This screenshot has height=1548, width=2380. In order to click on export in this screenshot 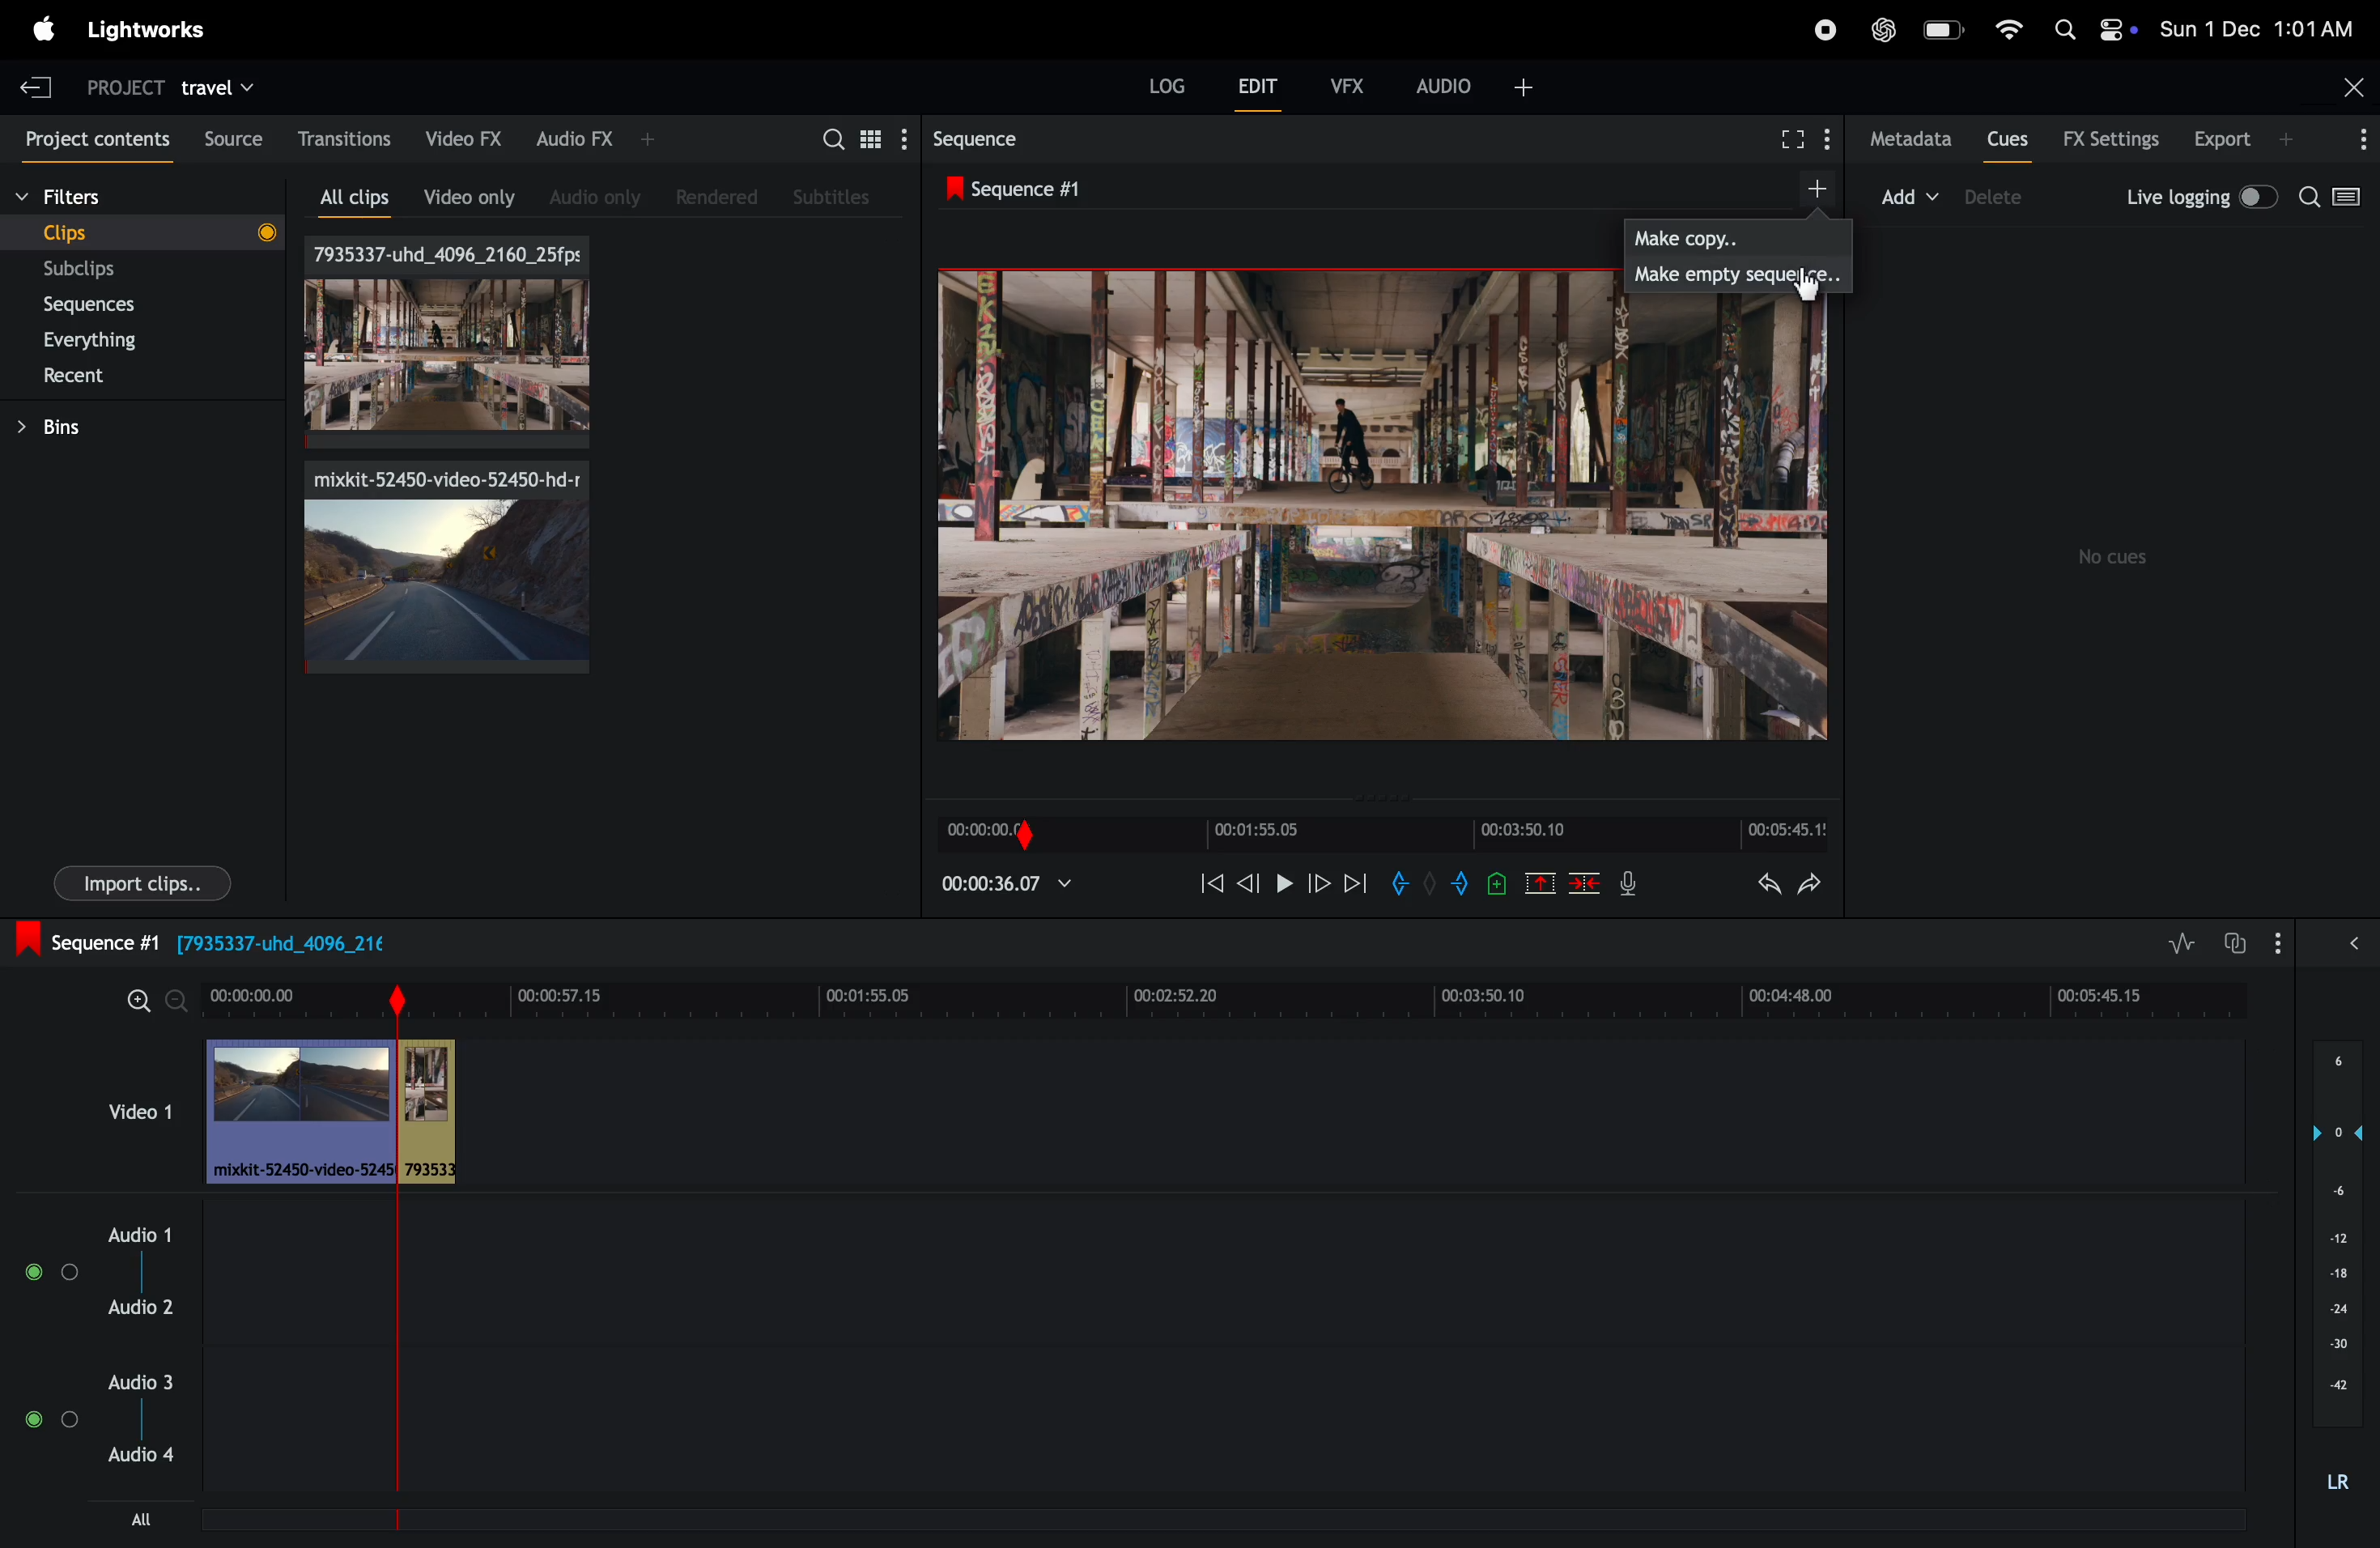, I will do `click(2244, 138)`.